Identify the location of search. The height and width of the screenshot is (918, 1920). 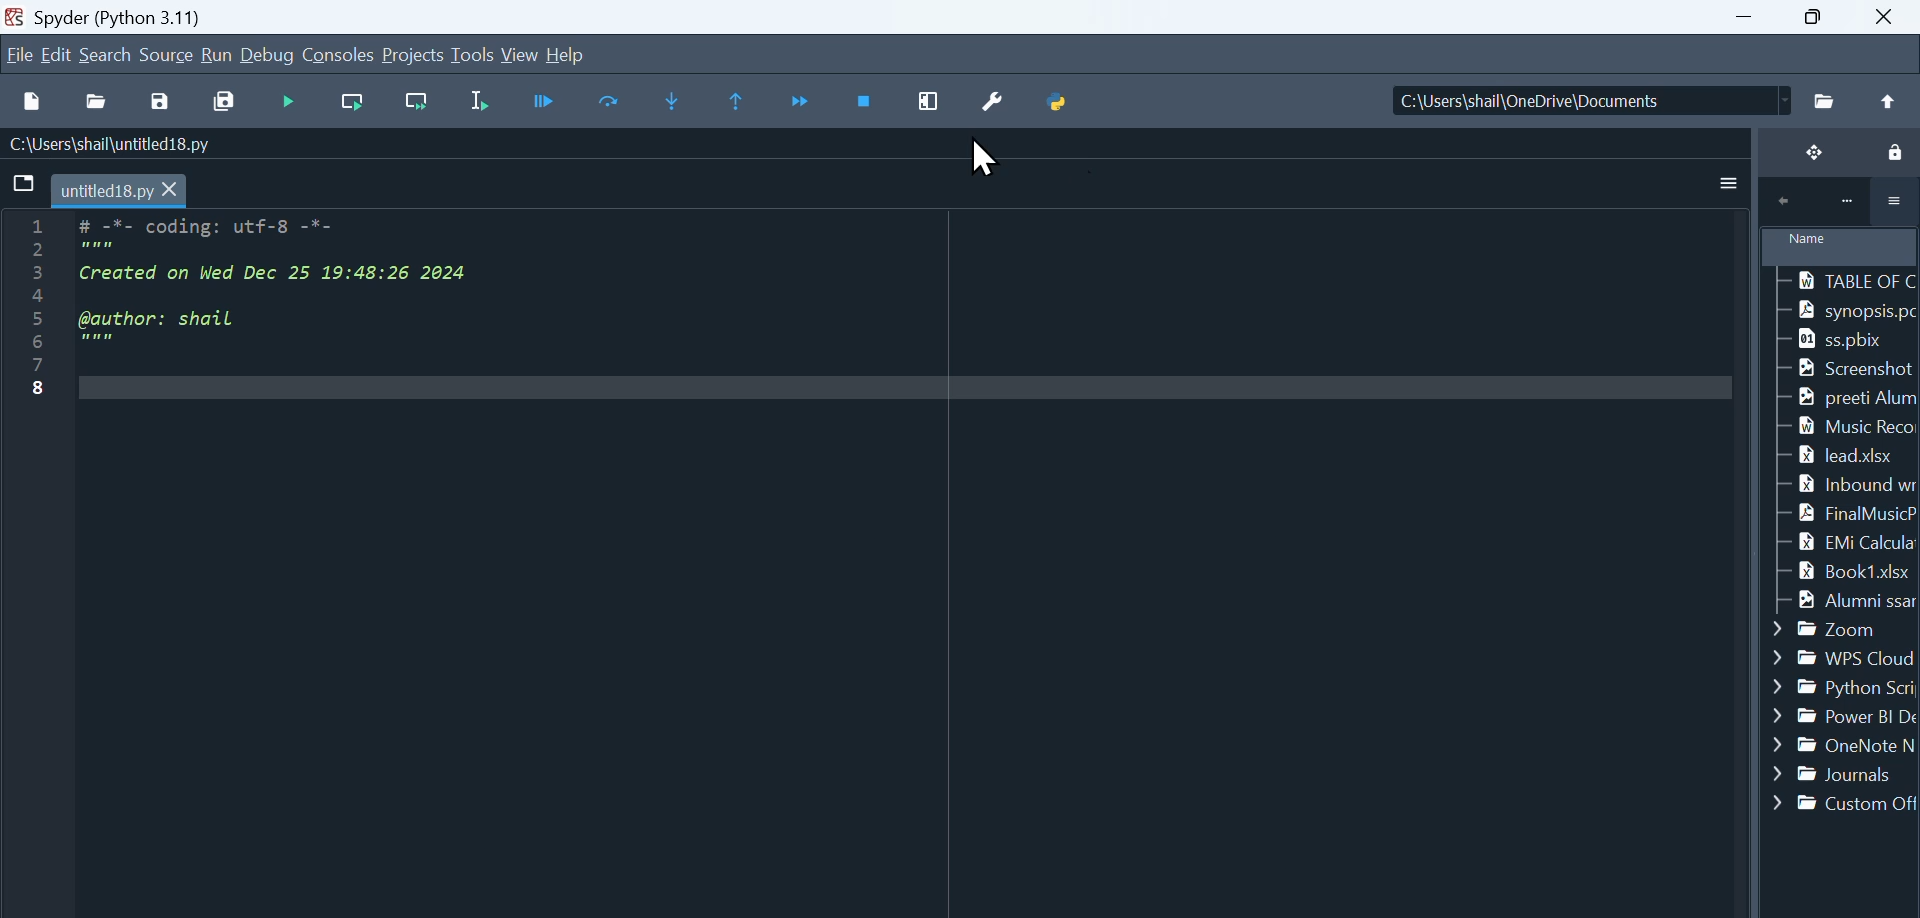
(107, 54).